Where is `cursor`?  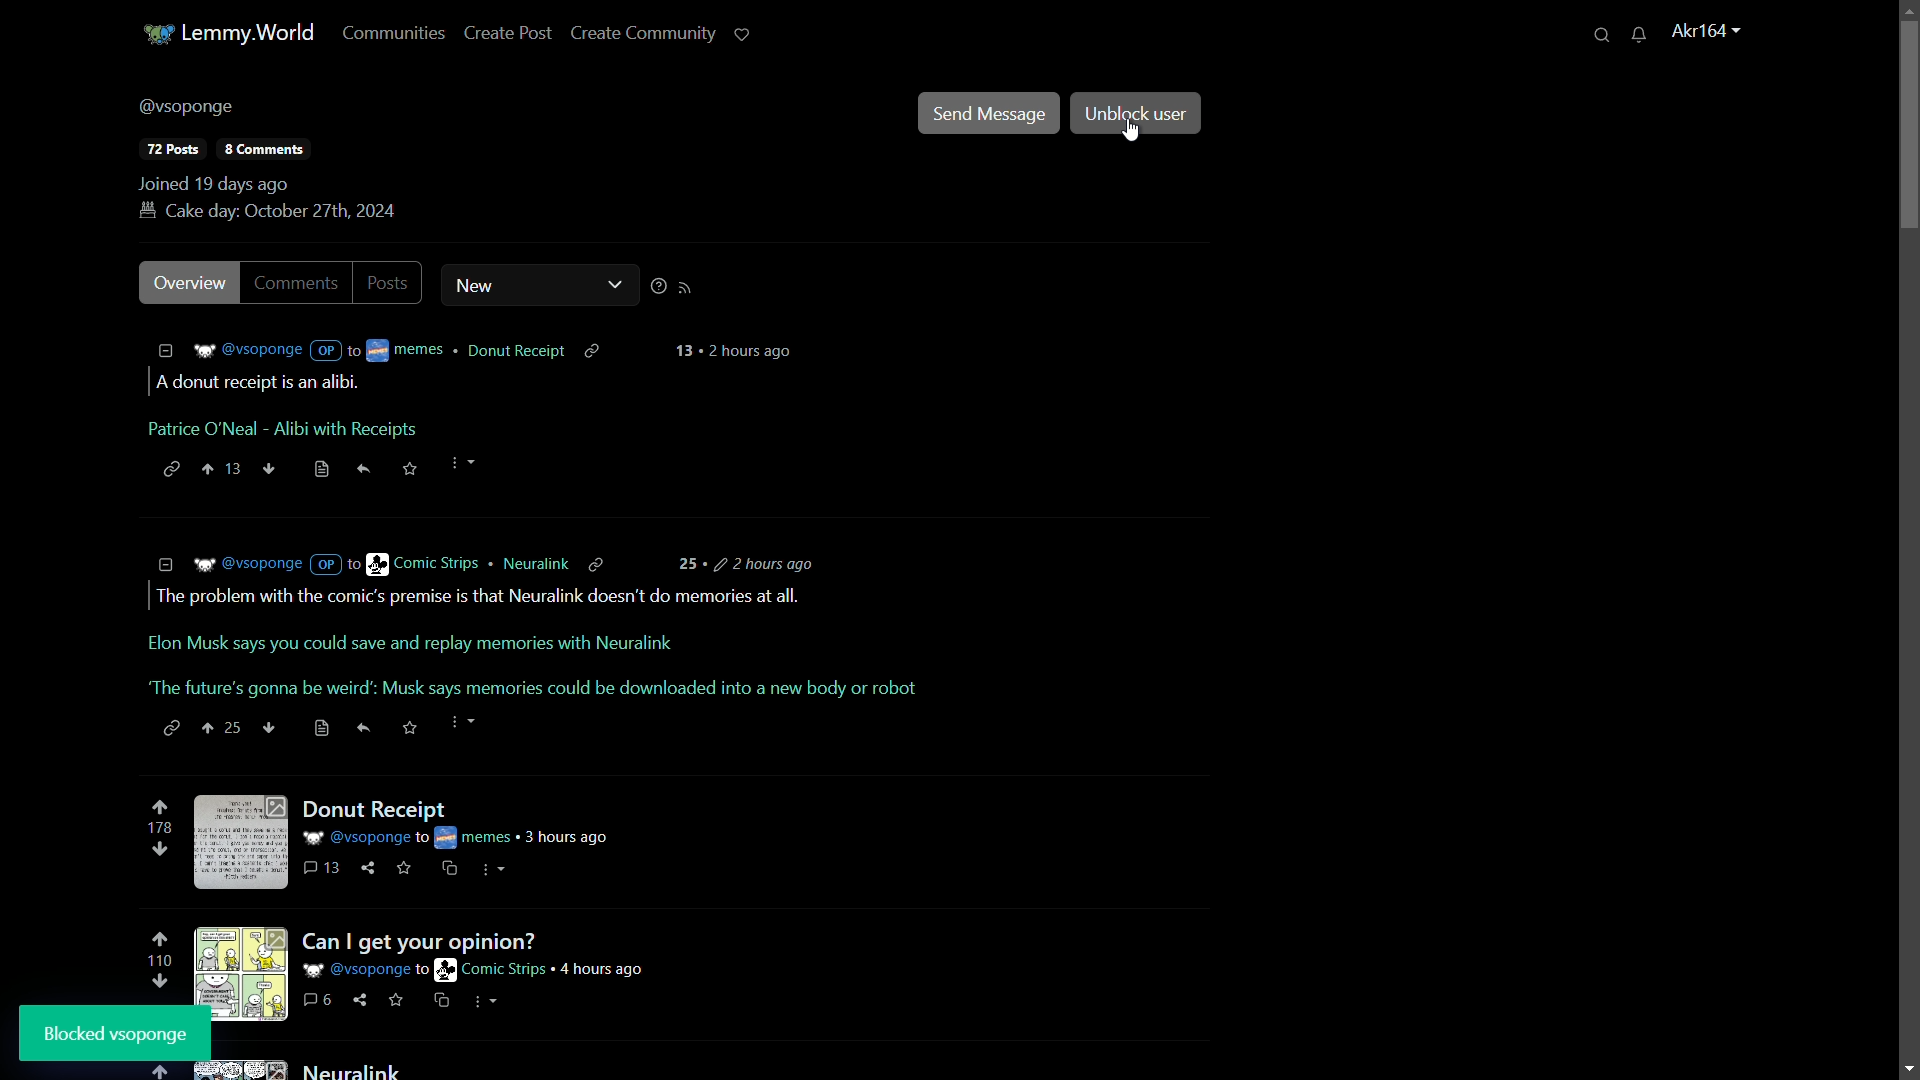
cursor is located at coordinates (1131, 133).